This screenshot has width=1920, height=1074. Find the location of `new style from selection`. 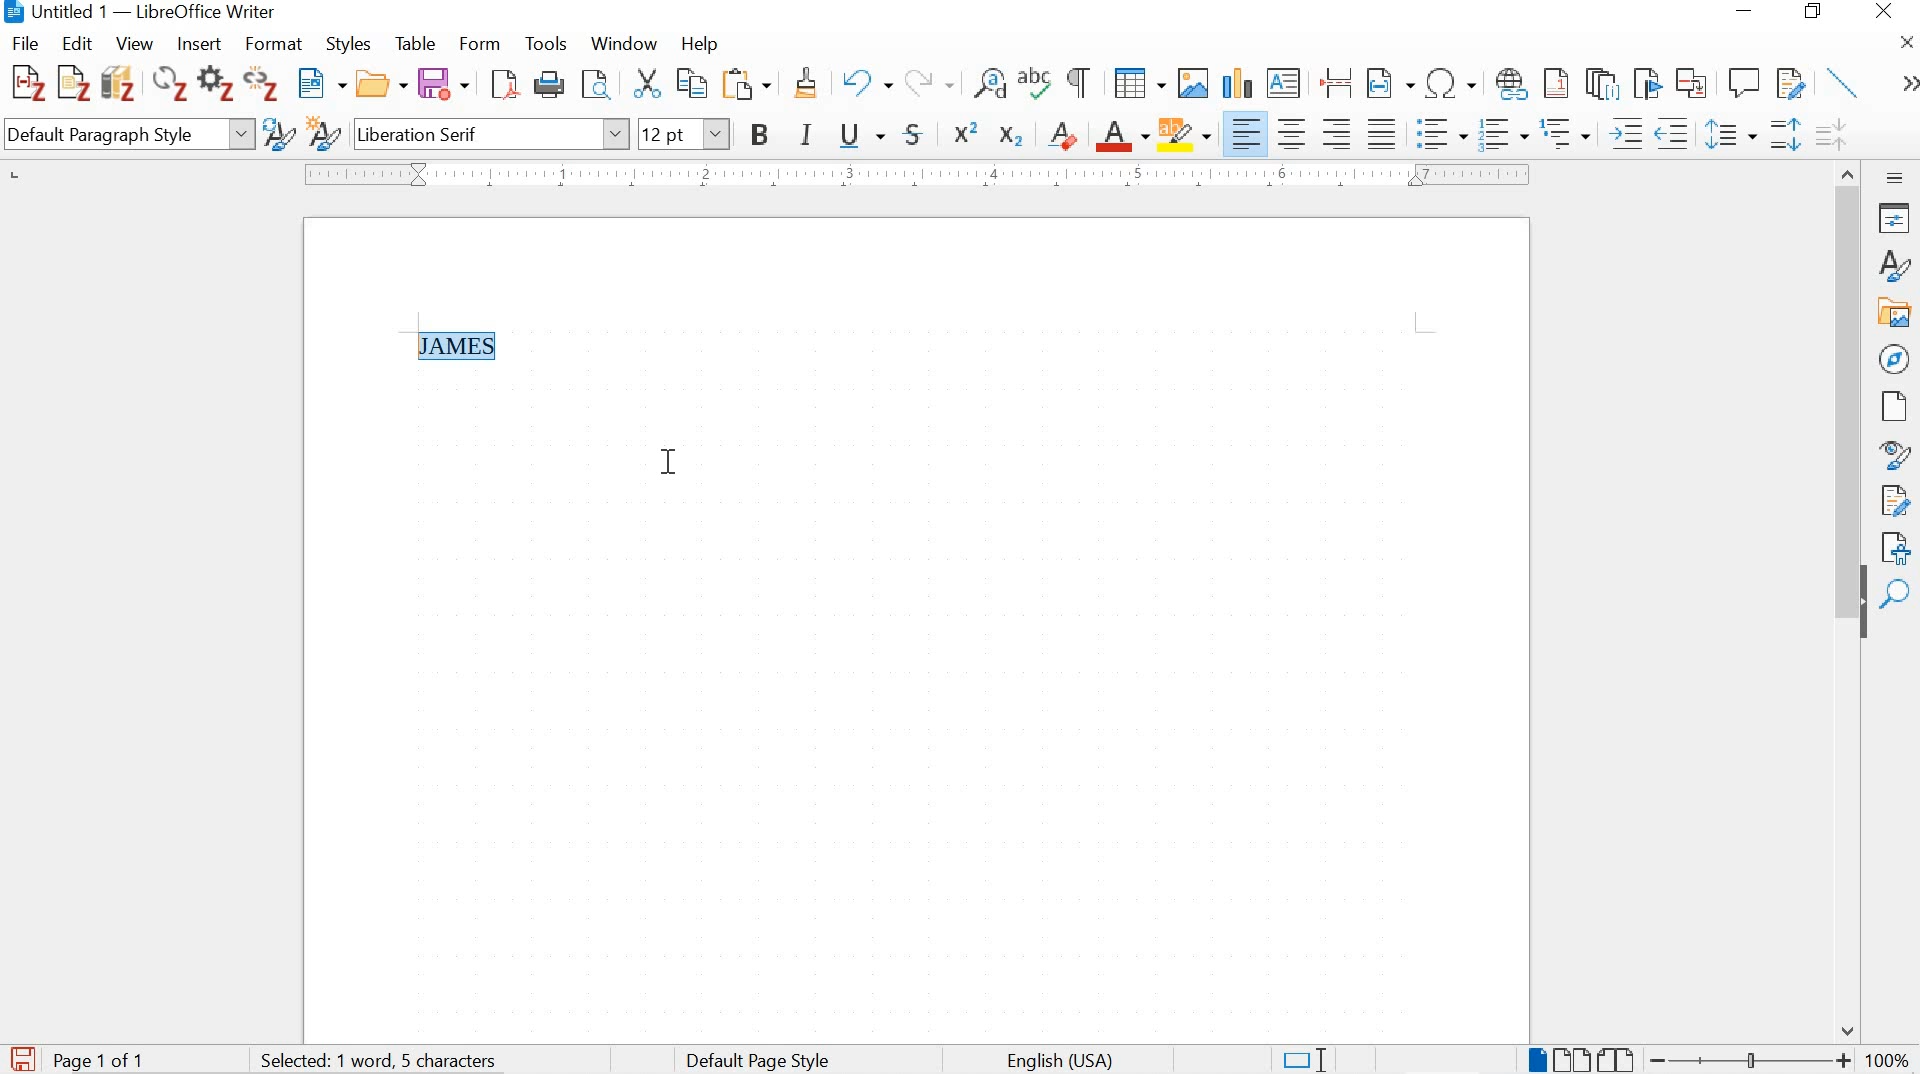

new style from selection is located at coordinates (323, 136).